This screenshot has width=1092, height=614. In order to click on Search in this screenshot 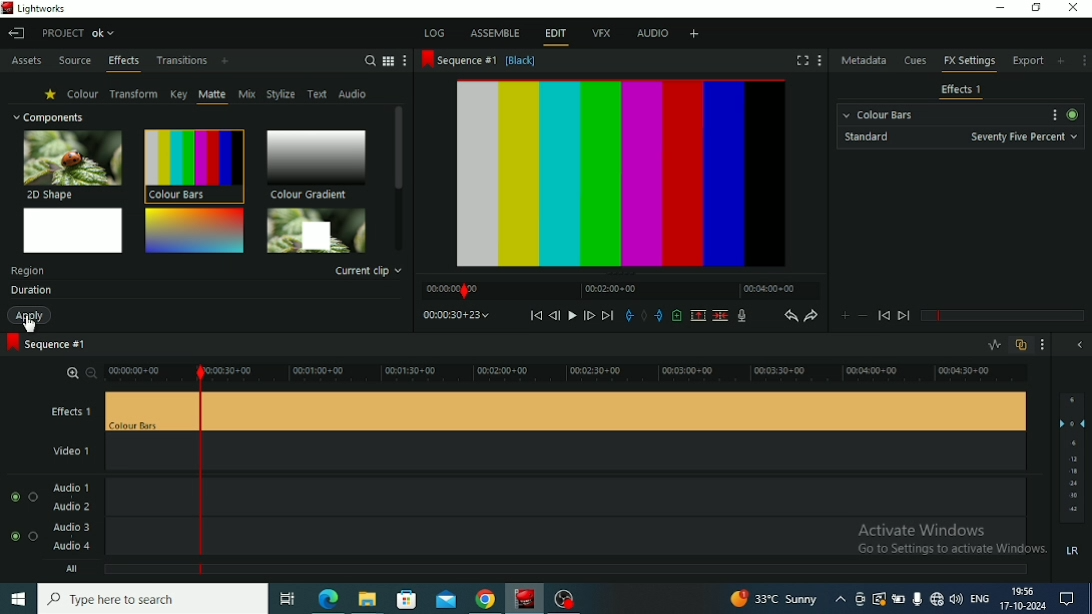, I will do `click(369, 60)`.